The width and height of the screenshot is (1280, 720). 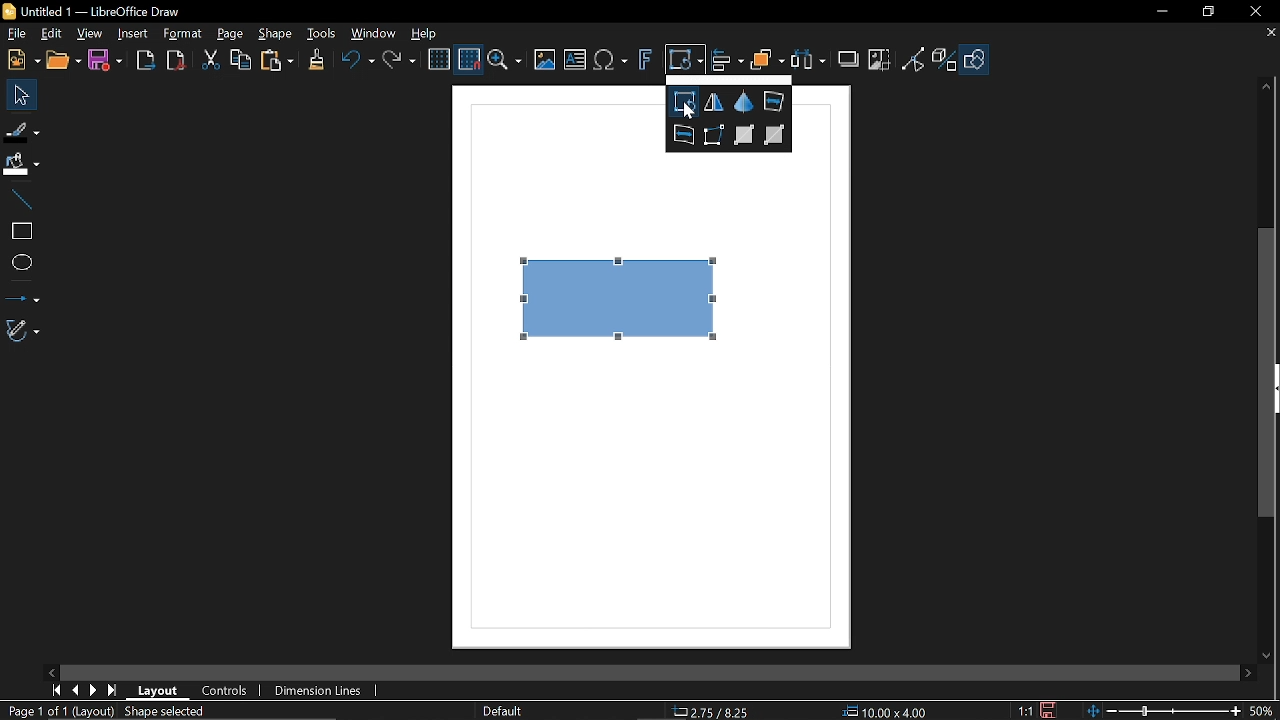 What do you see at coordinates (74, 691) in the screenshot?
I see `Previous page` at bounding box center [74, 691].